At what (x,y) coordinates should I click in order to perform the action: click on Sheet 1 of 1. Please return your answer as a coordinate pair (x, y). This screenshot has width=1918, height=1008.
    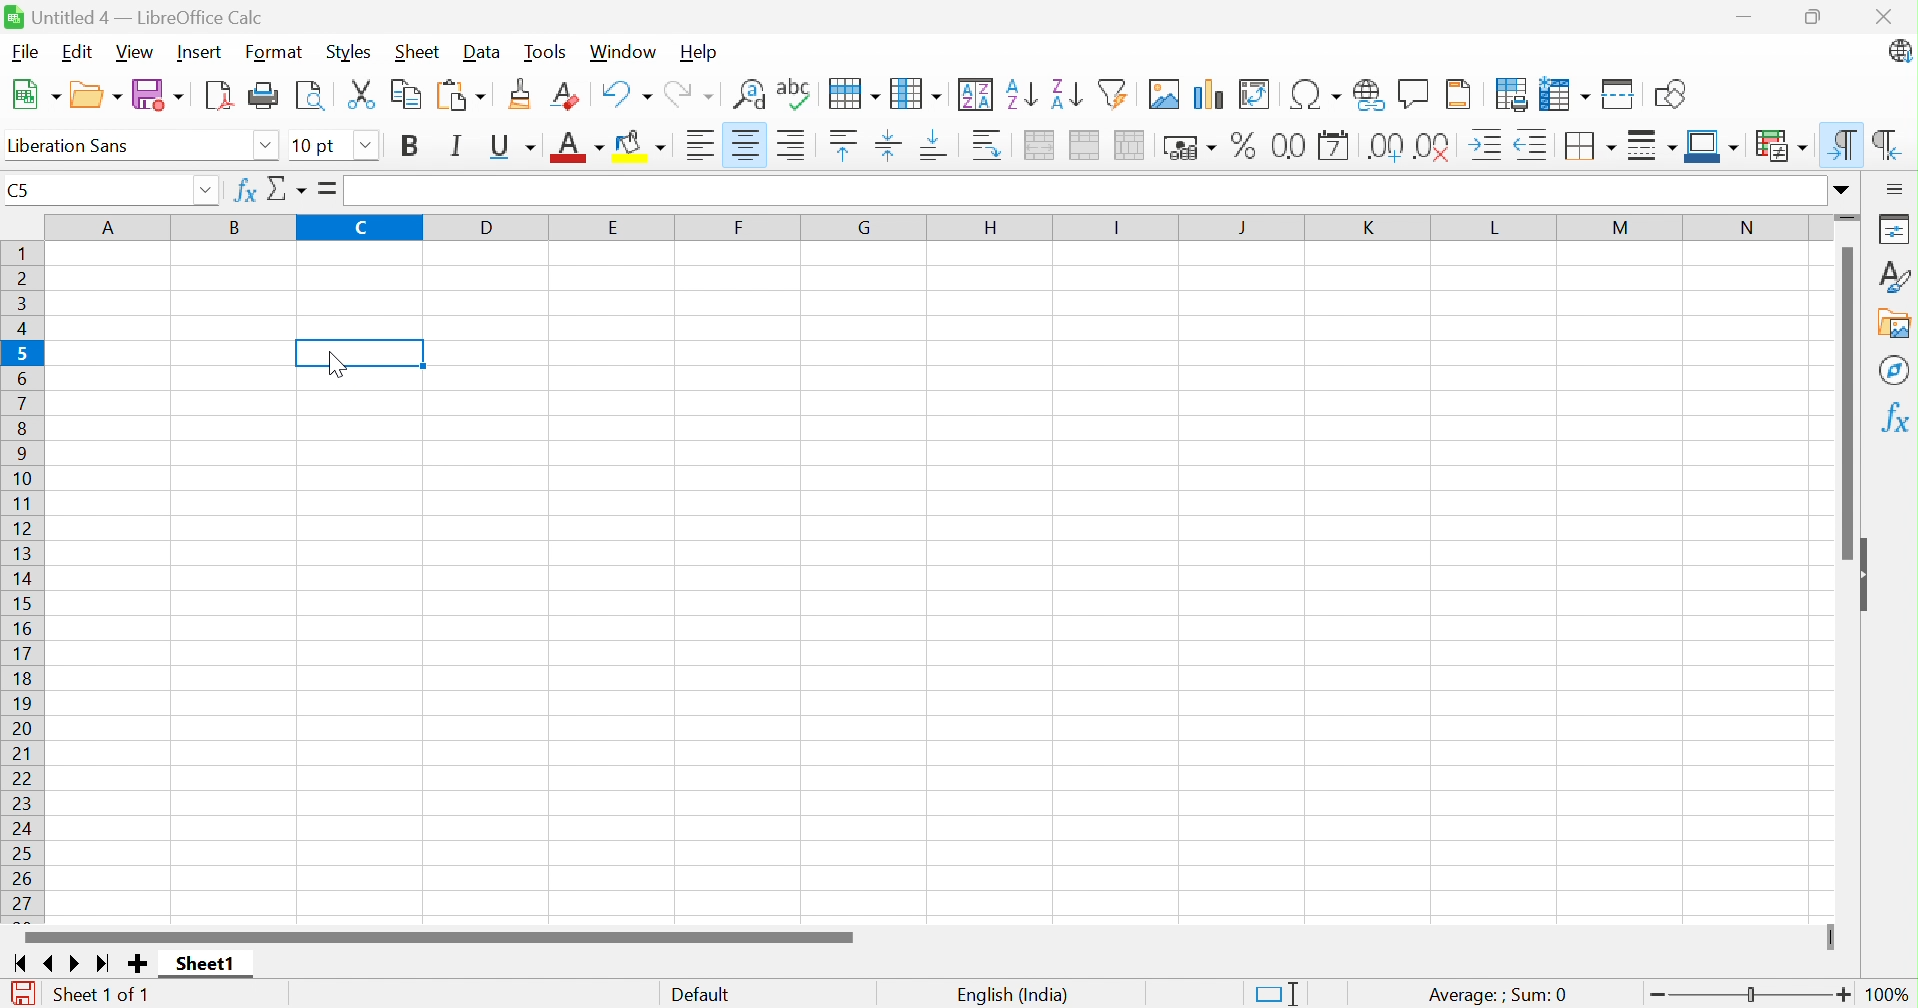
    Looking at the image, I should click on (104, 992).